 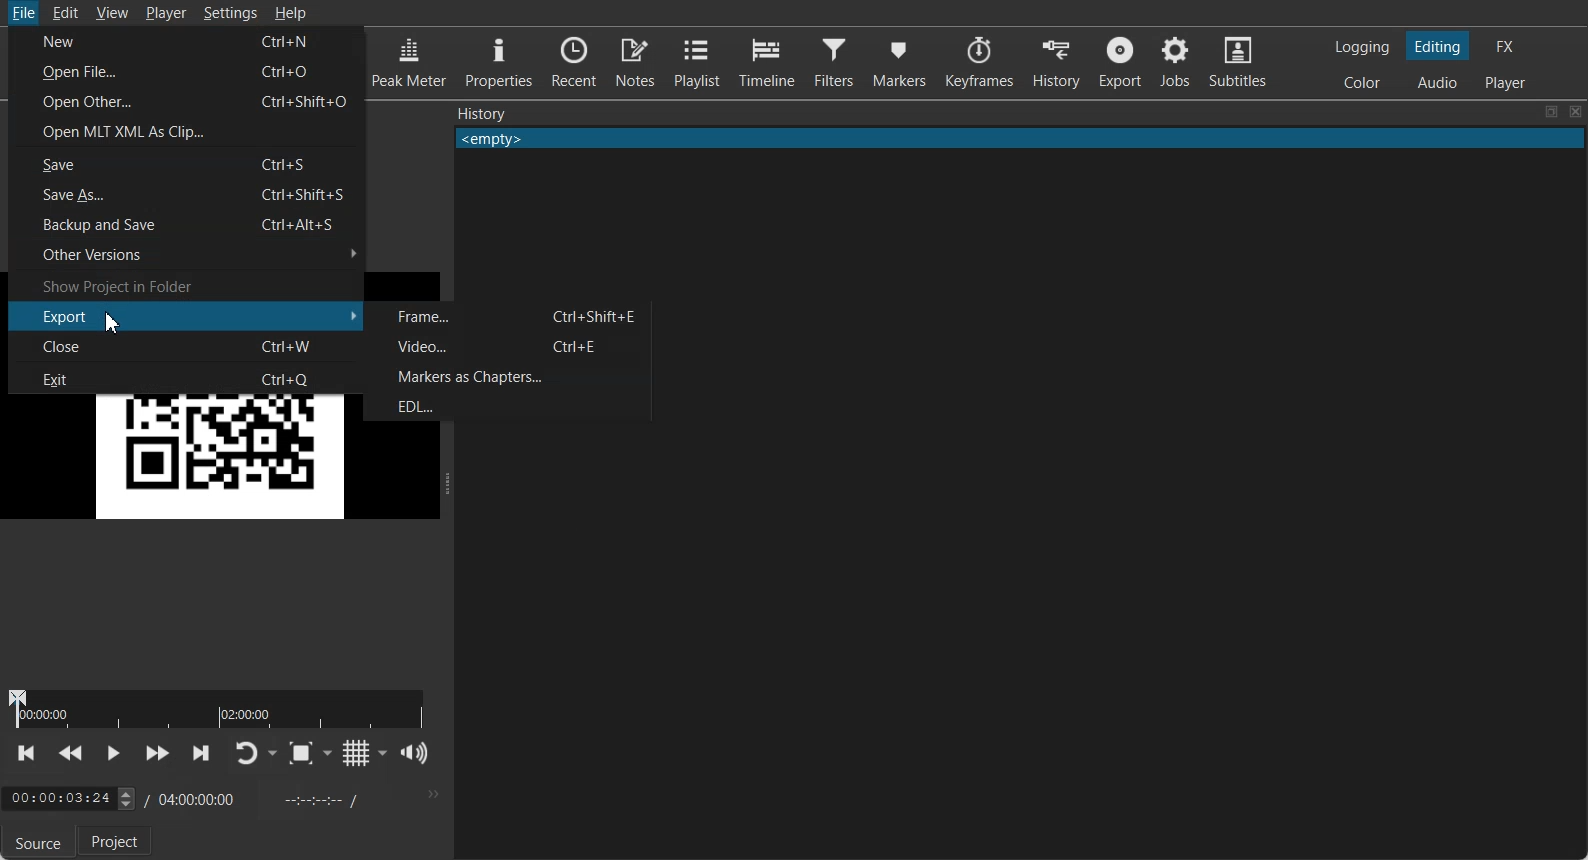 I want to click on Backup and Save, so click(x=110, y=225).